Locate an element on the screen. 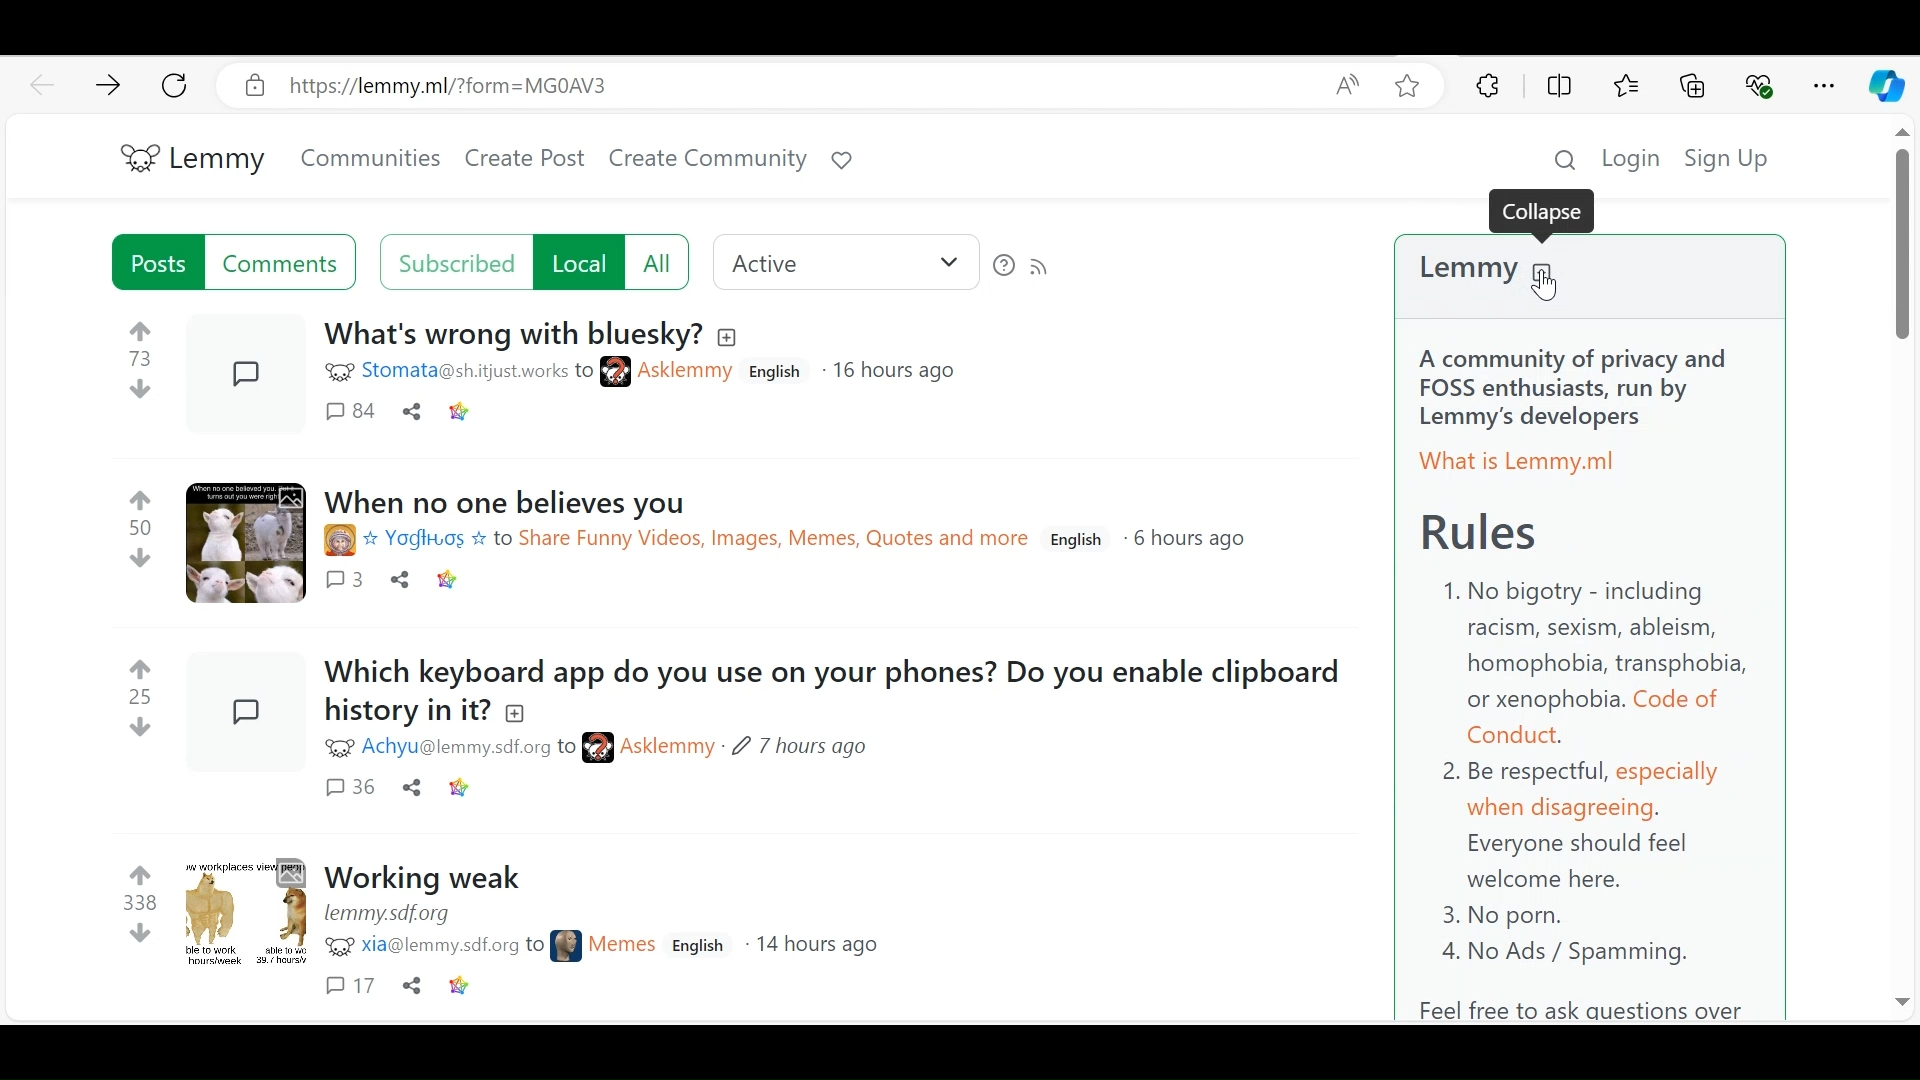  language is located at coordinates (777, 374).